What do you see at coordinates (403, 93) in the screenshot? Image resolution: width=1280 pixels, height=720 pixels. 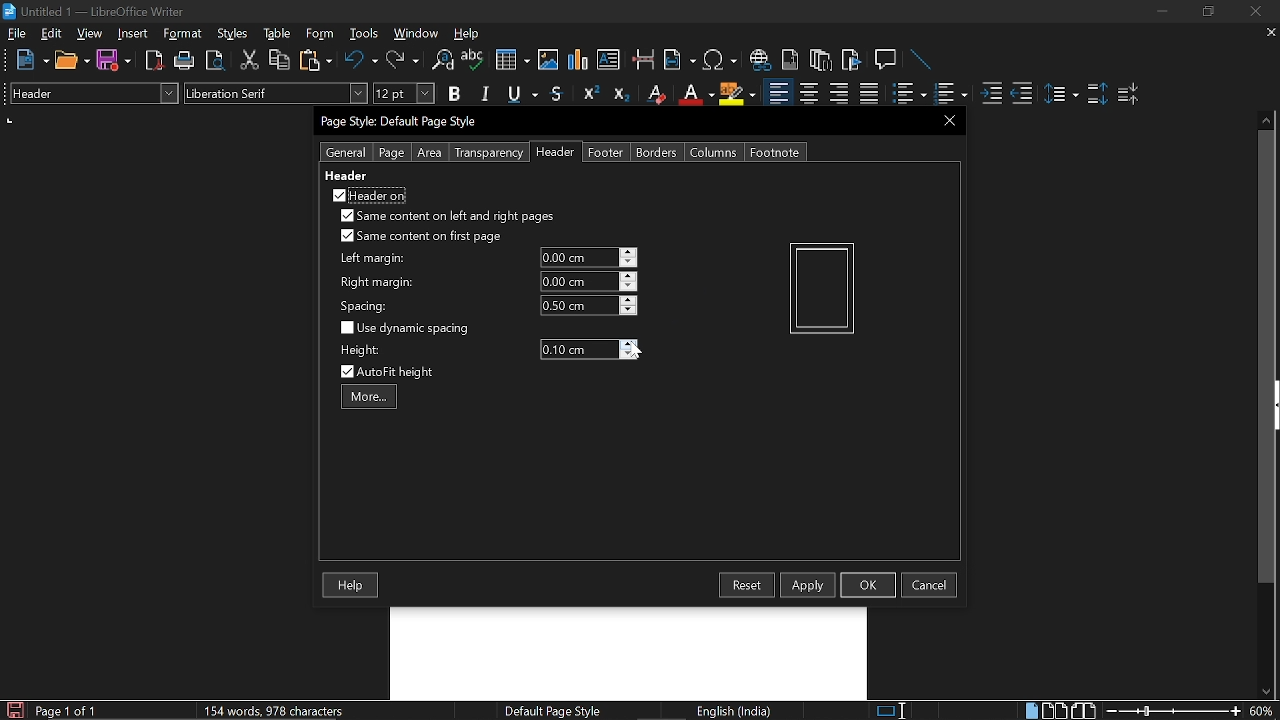 I see `Text size` at bounding box center [403, 93].